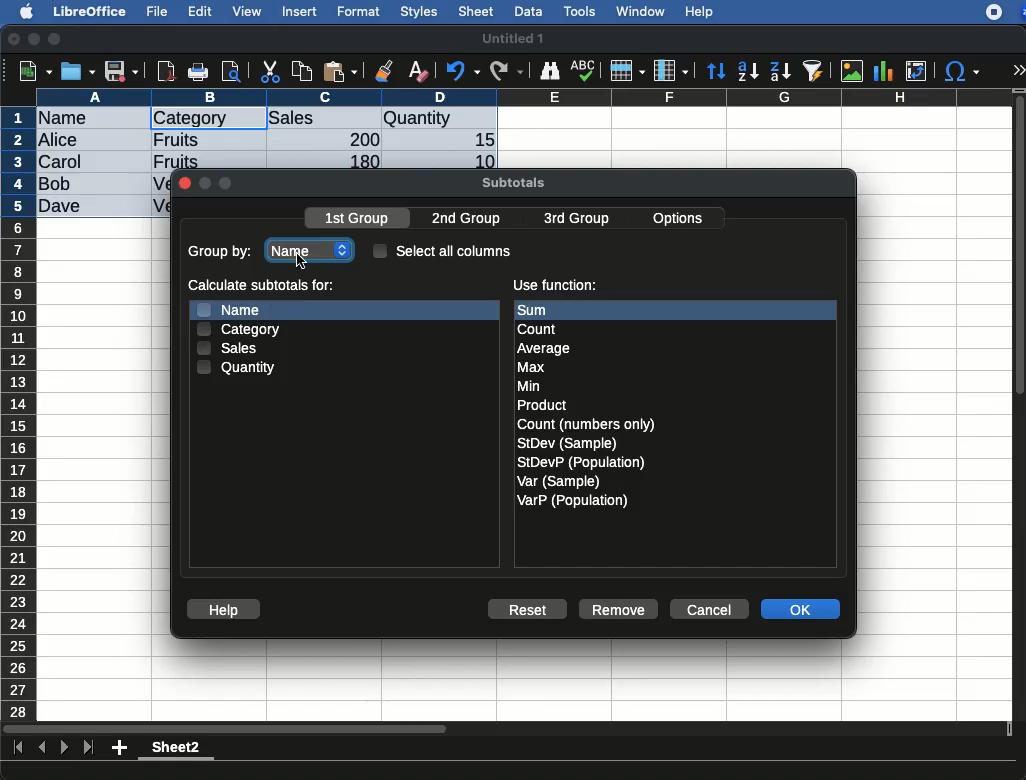 The height and width of the screenshot is (780, 1026). Describe the element at coordinates (708, 610) in the screenshot. I see `cancel` at that location.